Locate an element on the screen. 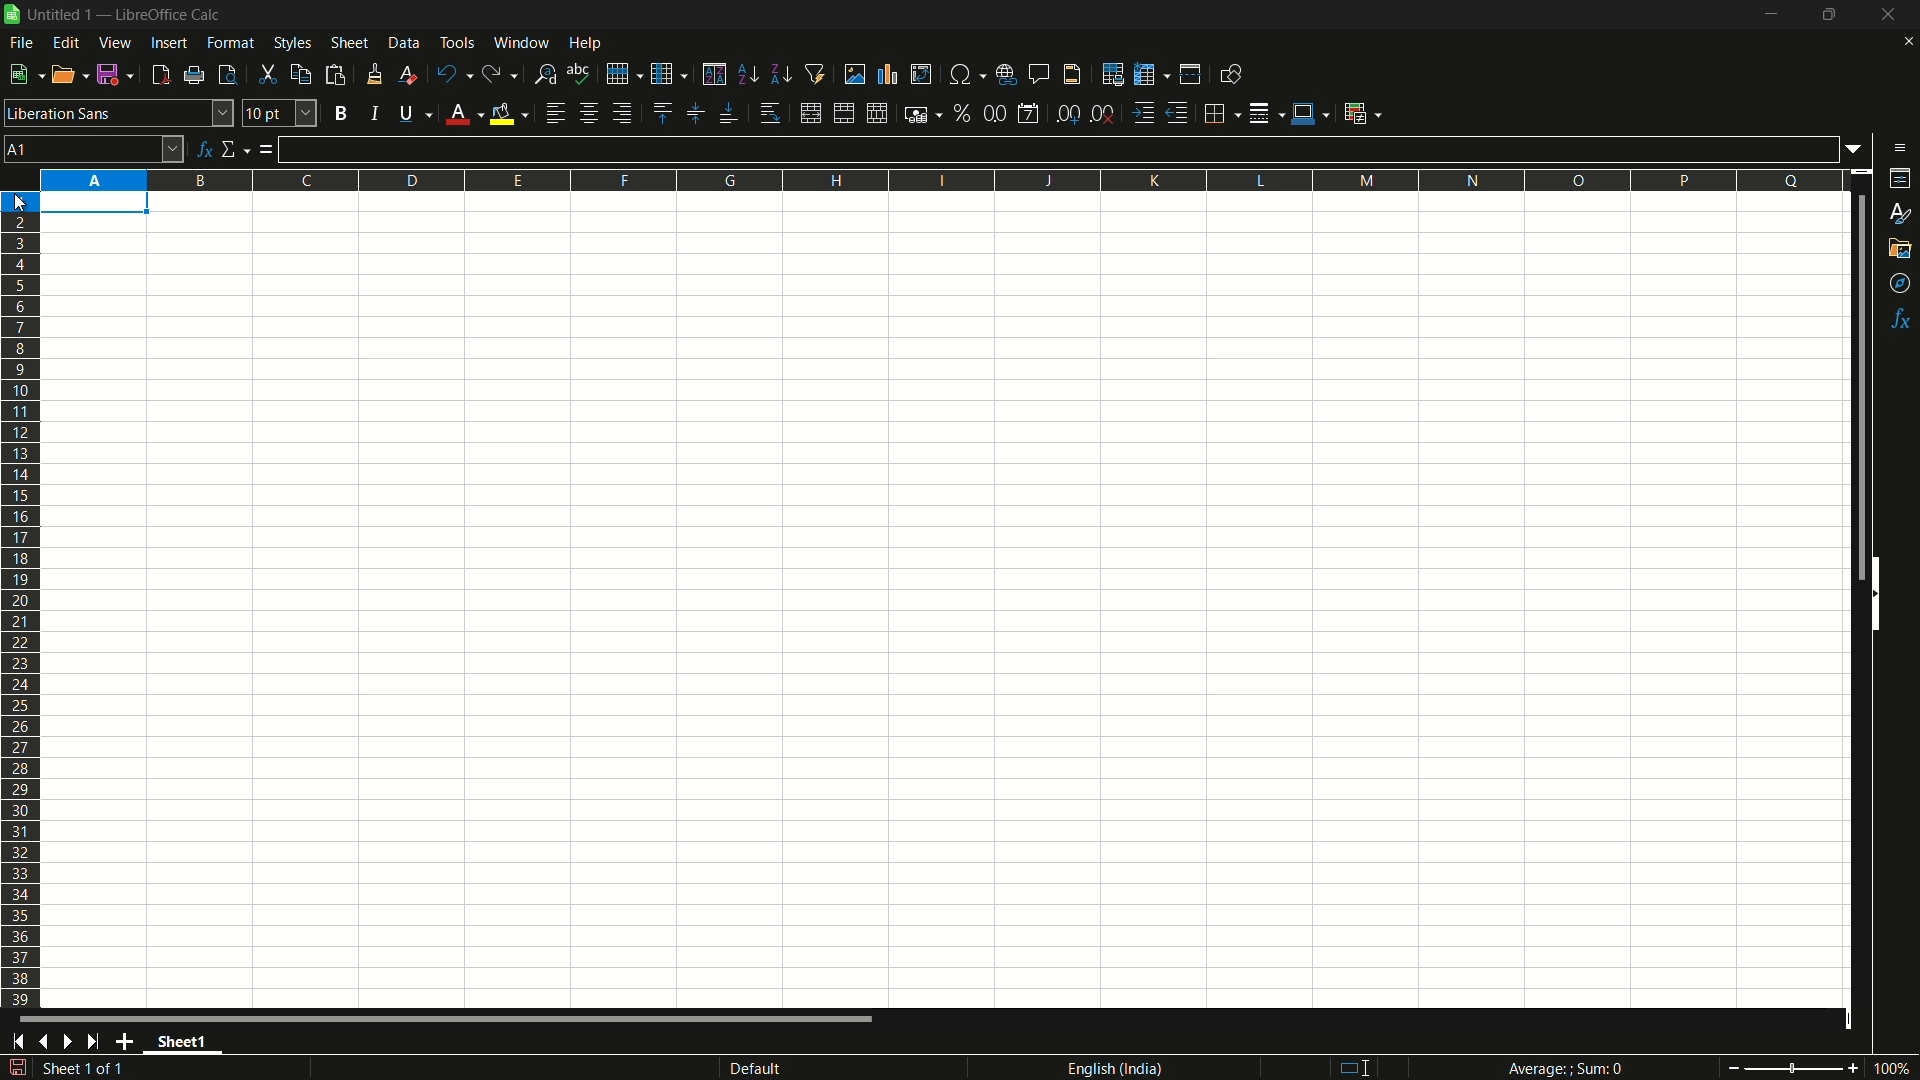  select function is located at coordinates (235, 150).